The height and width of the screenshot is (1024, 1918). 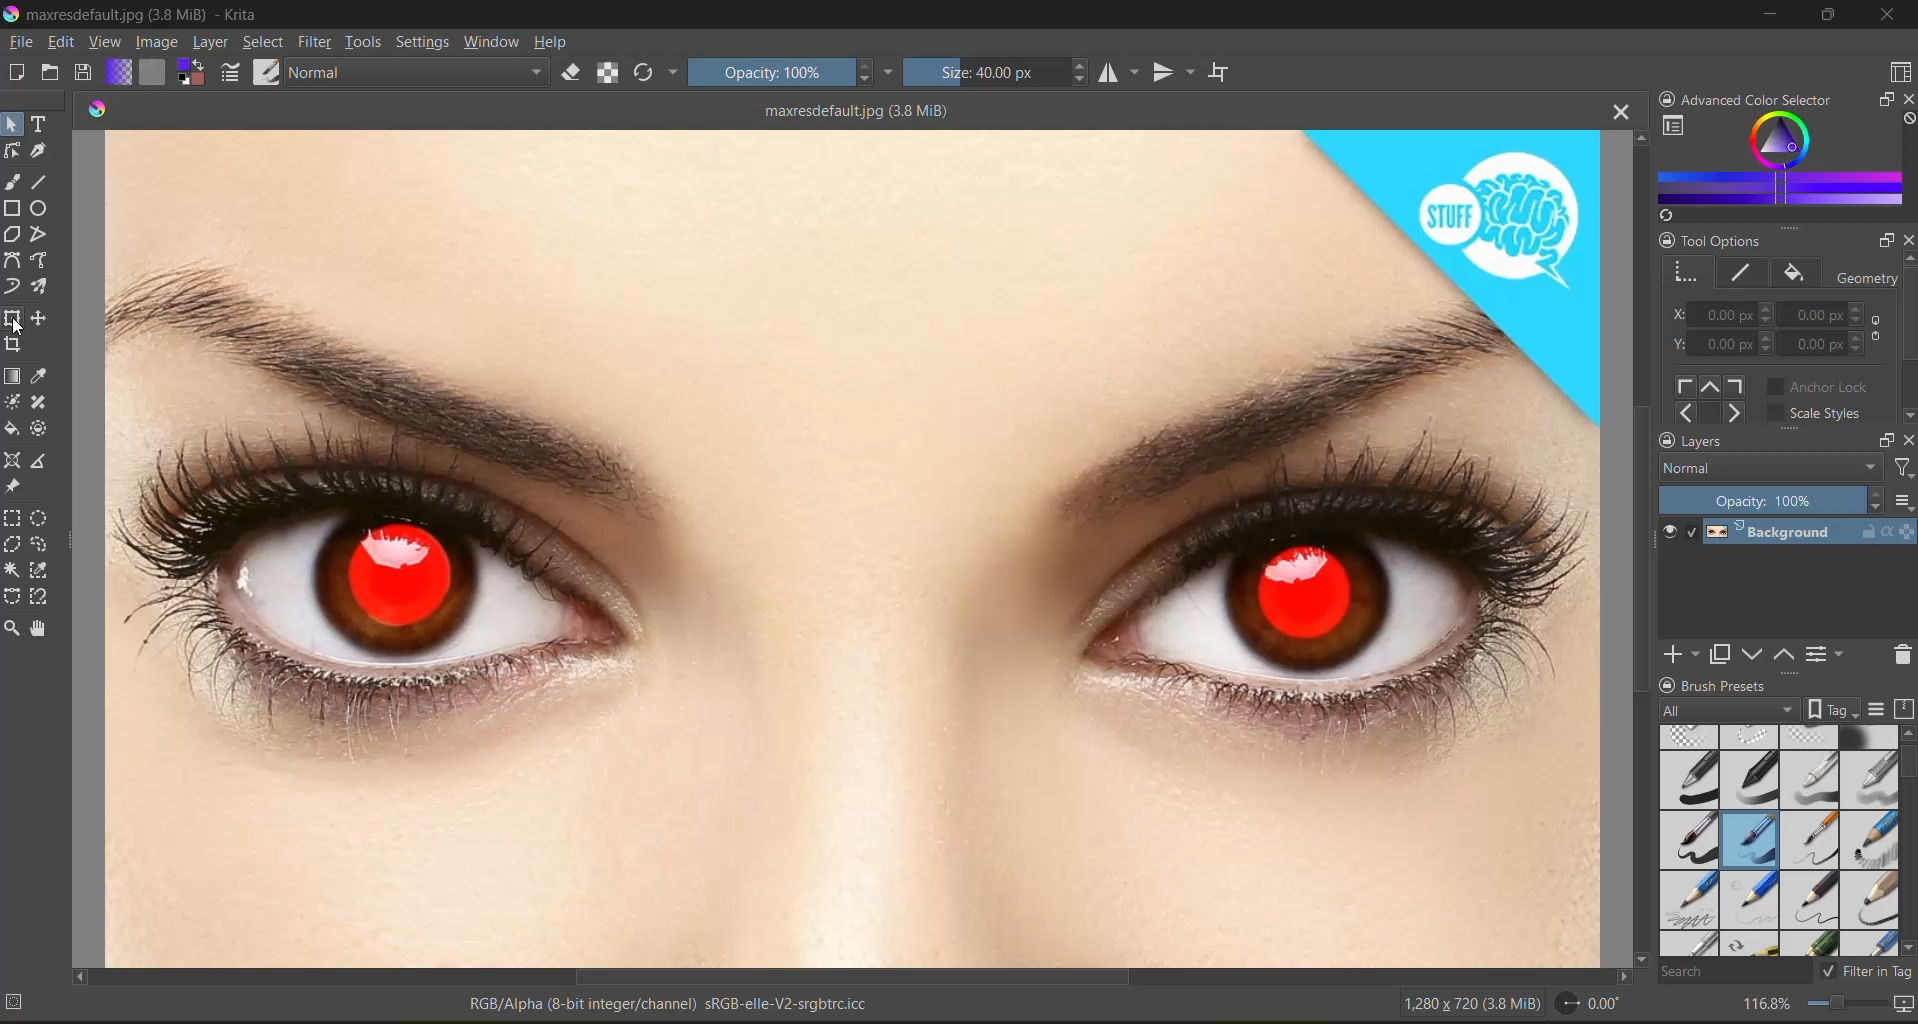 What do you see at coordinates (210, 42) in the screenshot?
I see `layer` at bounding box center [210, 42].